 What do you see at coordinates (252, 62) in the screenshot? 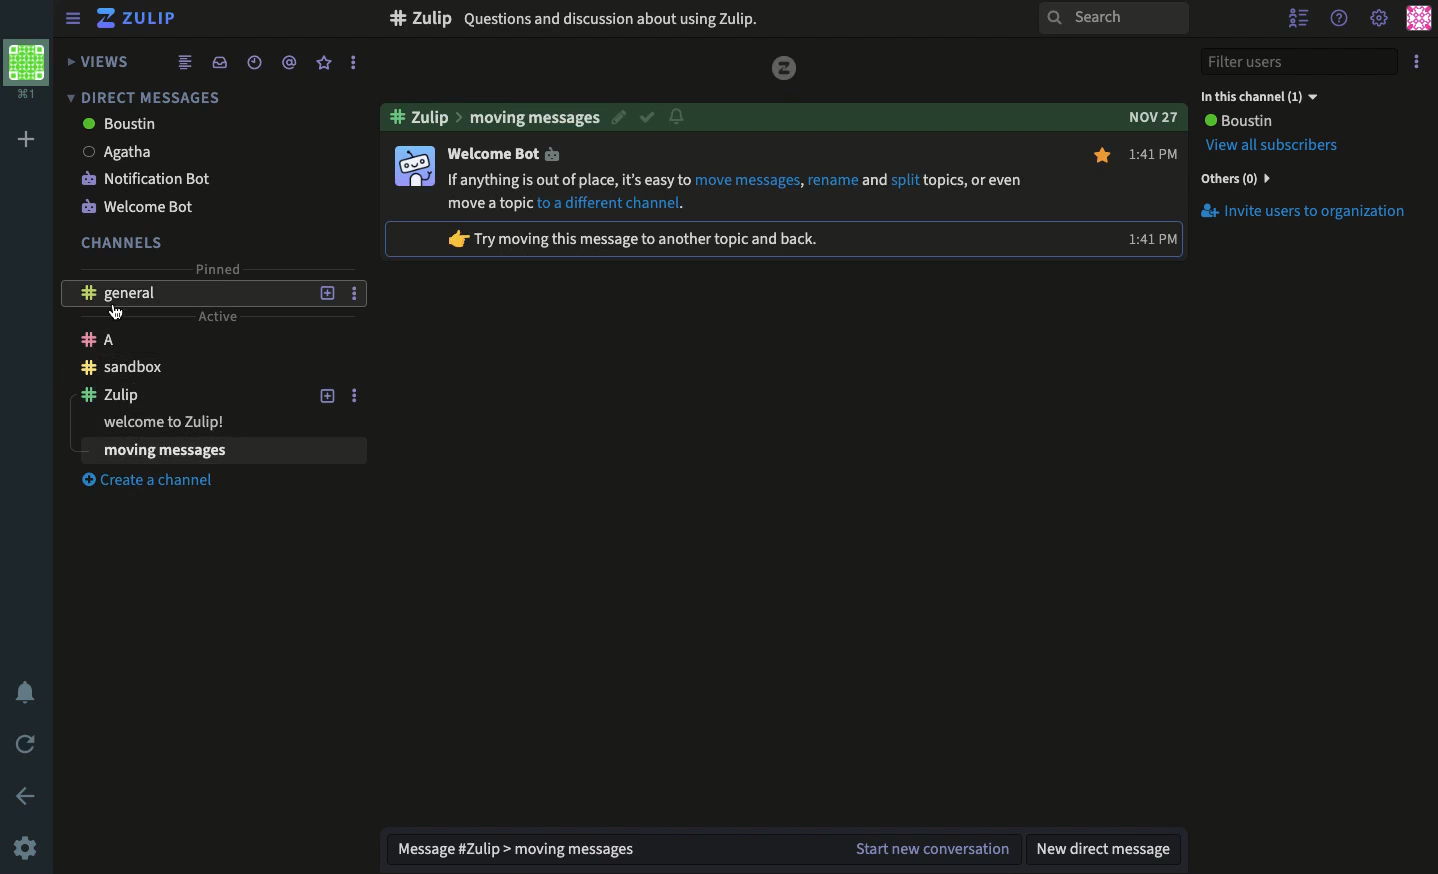
I see `Time` at bounding box center [252, 62].